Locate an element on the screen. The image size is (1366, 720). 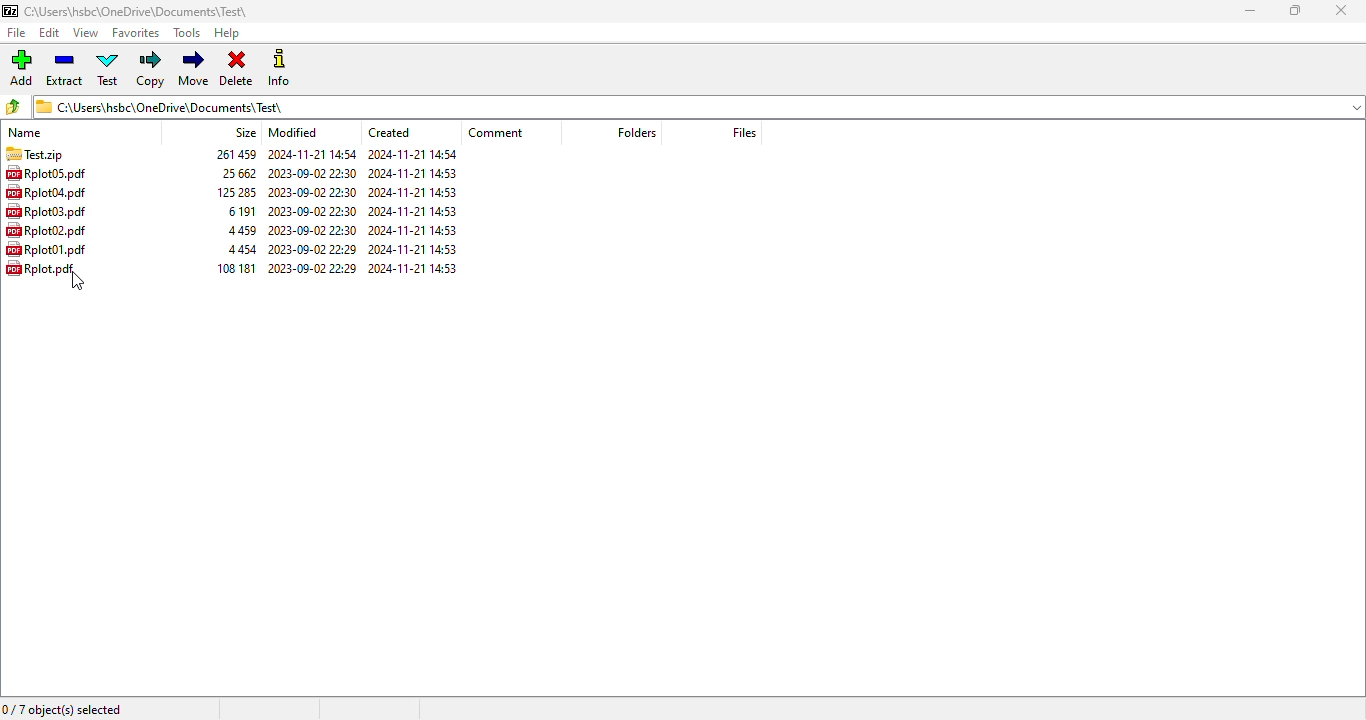
108181 is located at coordinates (226, 268).